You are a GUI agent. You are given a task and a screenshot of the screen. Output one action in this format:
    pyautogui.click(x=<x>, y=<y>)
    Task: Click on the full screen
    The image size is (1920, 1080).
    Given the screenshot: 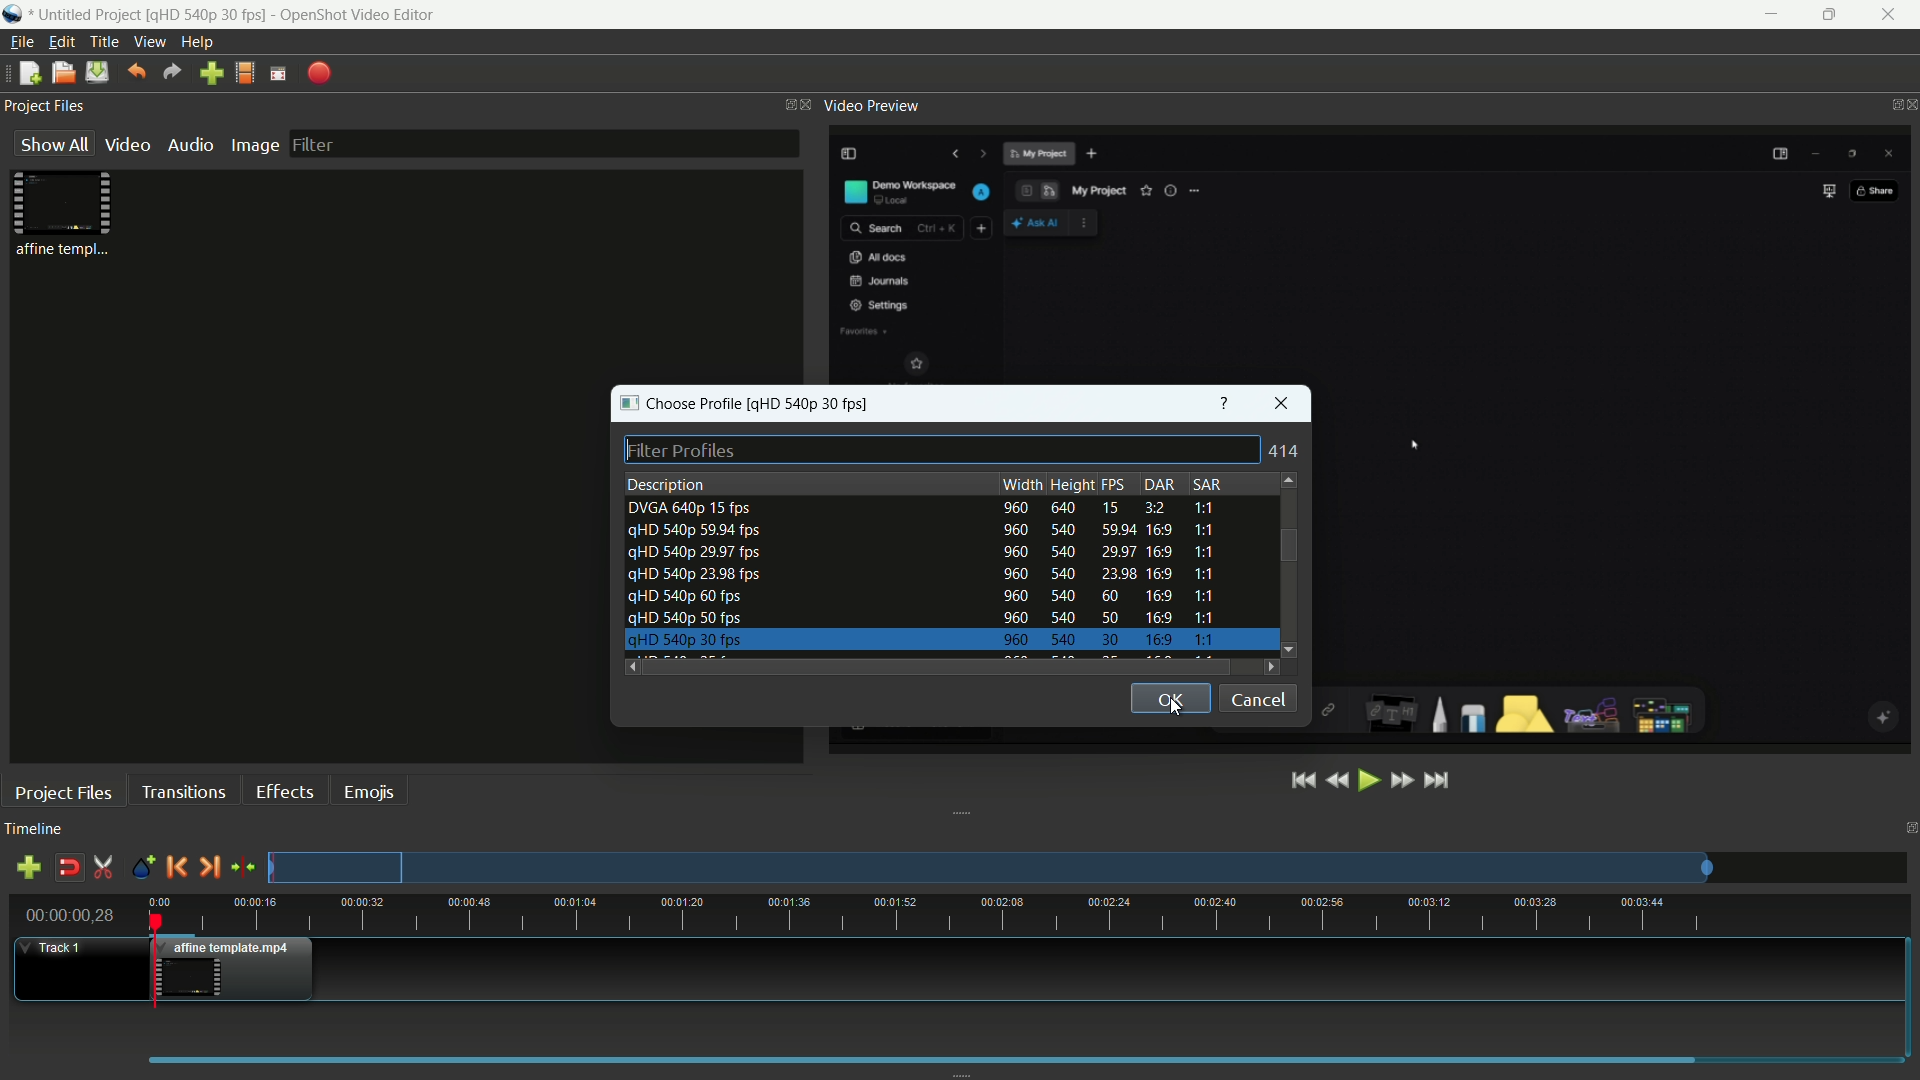 What is the action you would take?
    pyautogui.click(x=278, y=73)
    